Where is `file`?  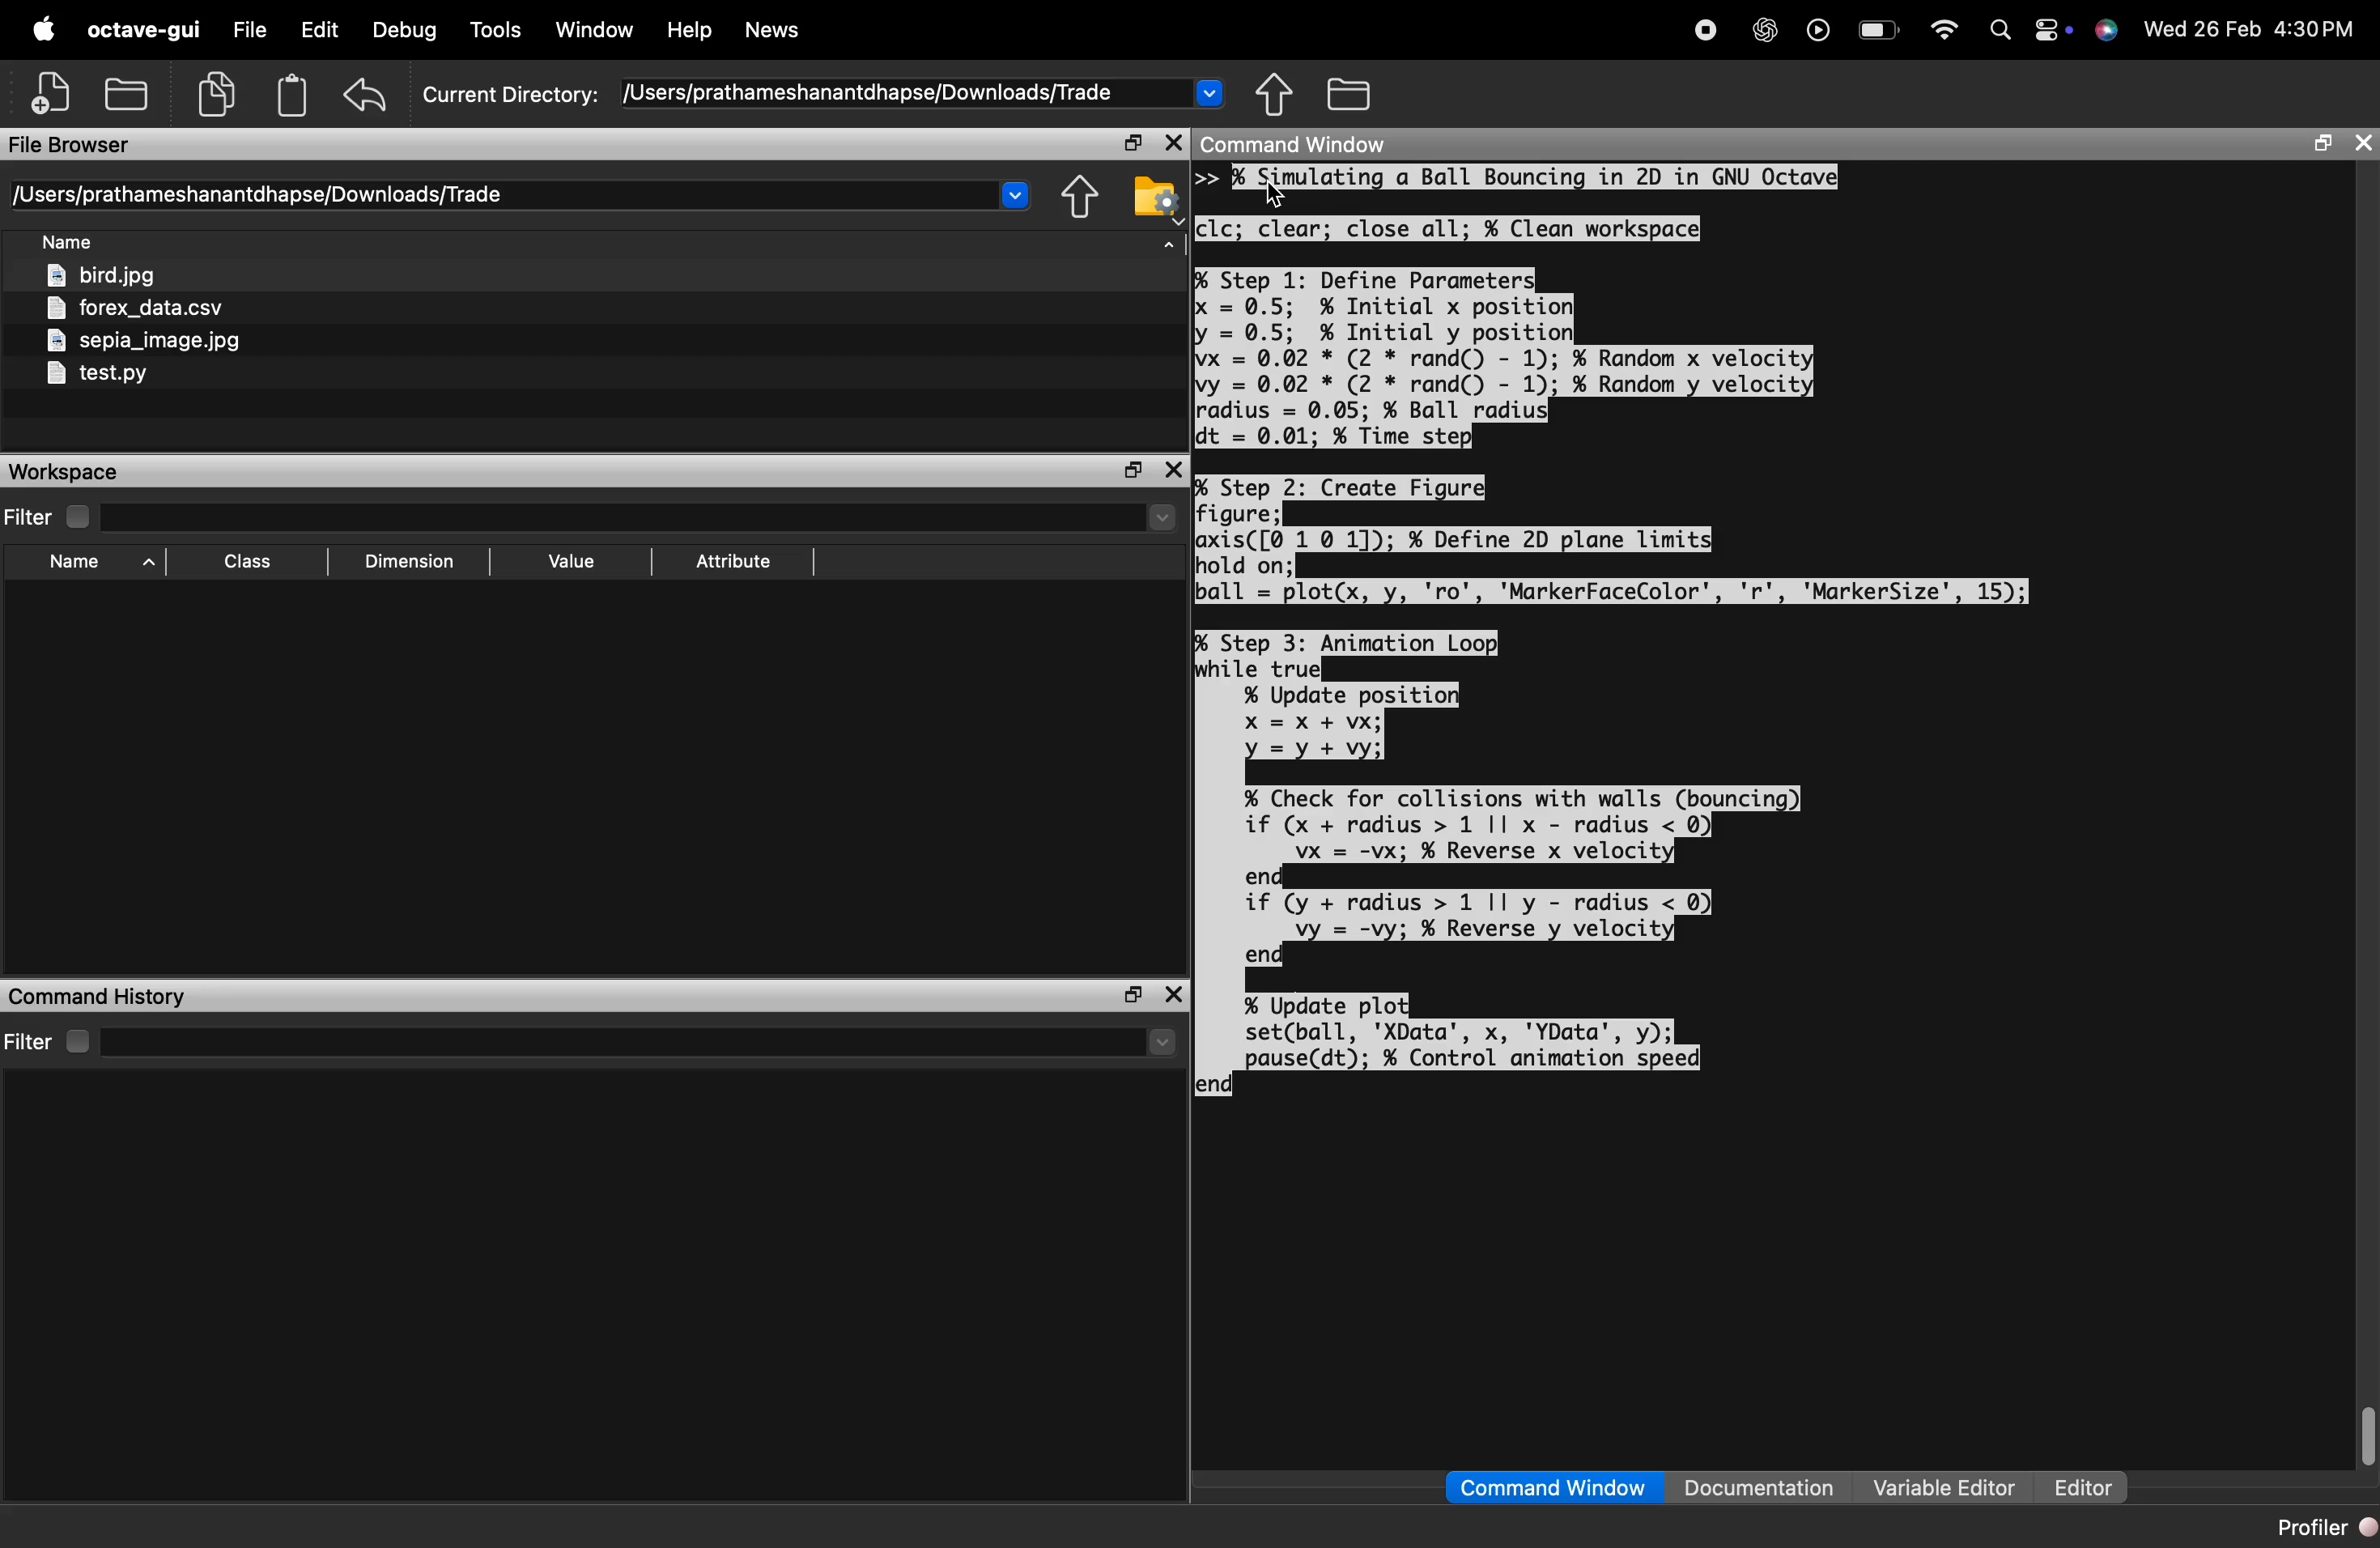 file is located at coordinates (249, 28).